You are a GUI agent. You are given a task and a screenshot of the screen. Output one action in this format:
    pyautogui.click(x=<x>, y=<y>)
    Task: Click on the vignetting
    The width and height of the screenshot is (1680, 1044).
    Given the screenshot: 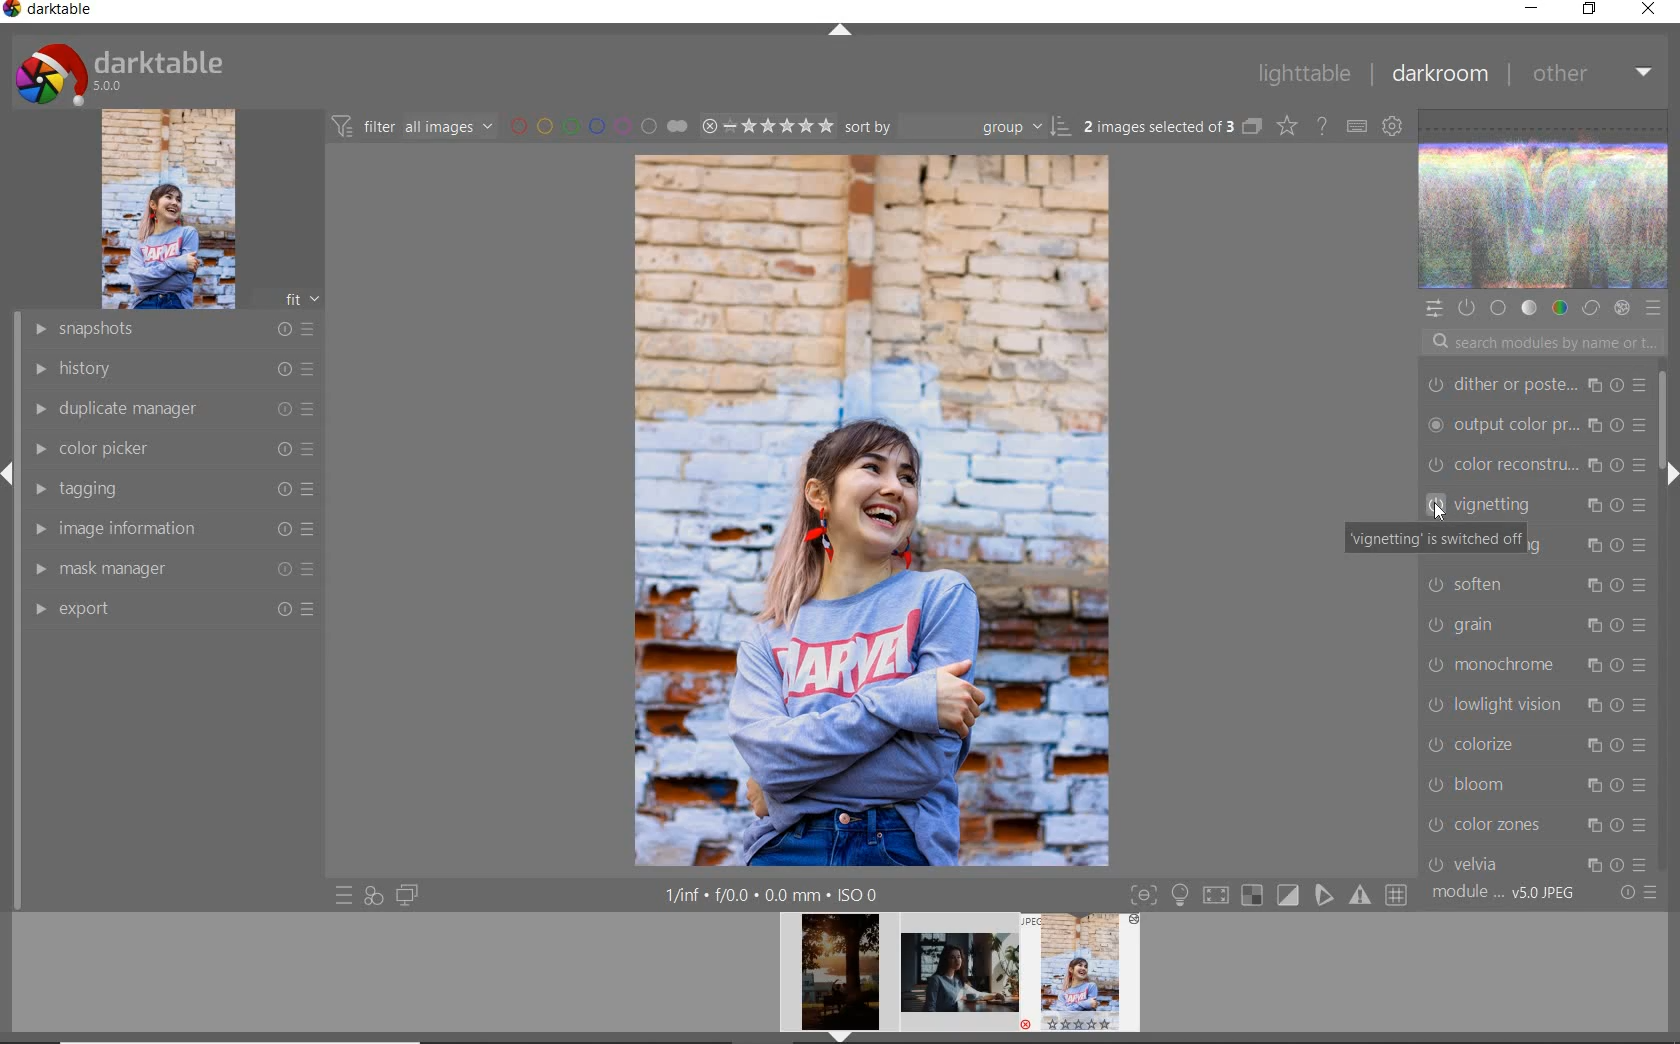 What is the action you would take?
    pyautogui.click(x=1532, y=502)
    